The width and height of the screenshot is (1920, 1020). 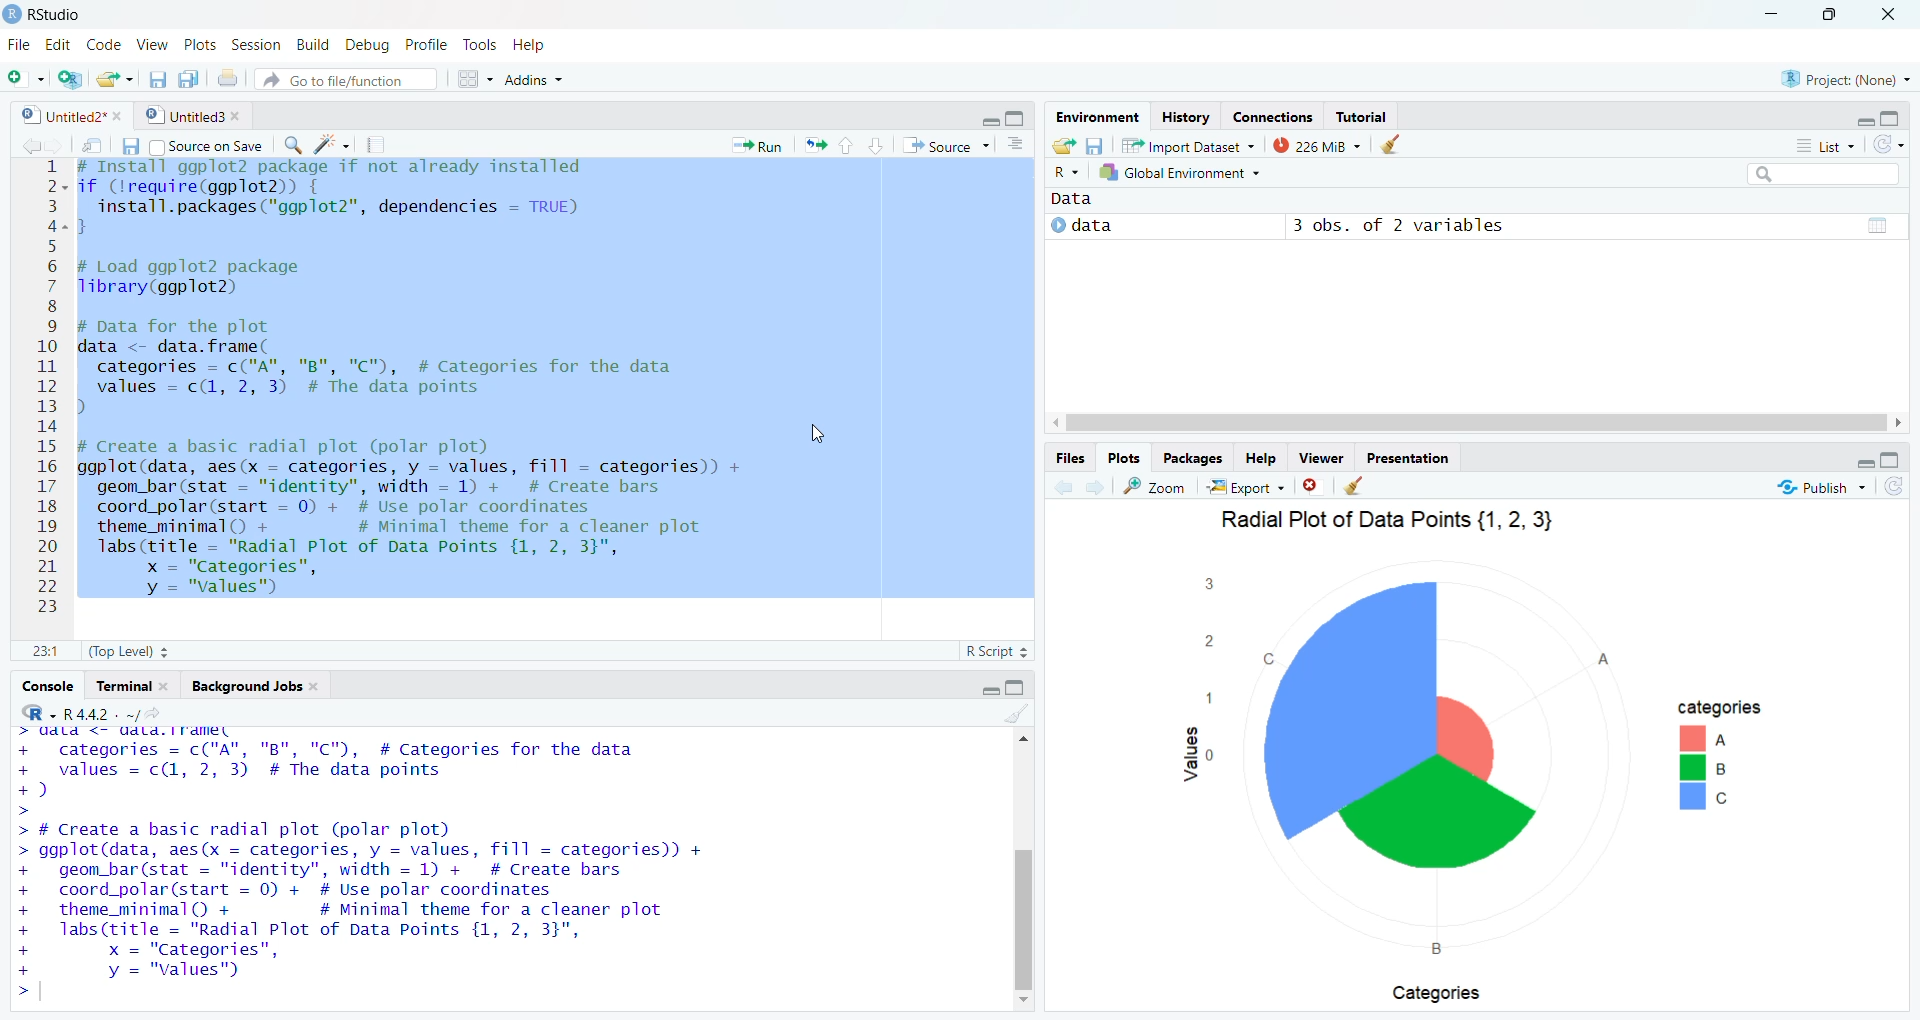 What do you see at coordinates (1822, 488) in the screenshot?
I see `Publish ` at bounding box center [1822, 488].